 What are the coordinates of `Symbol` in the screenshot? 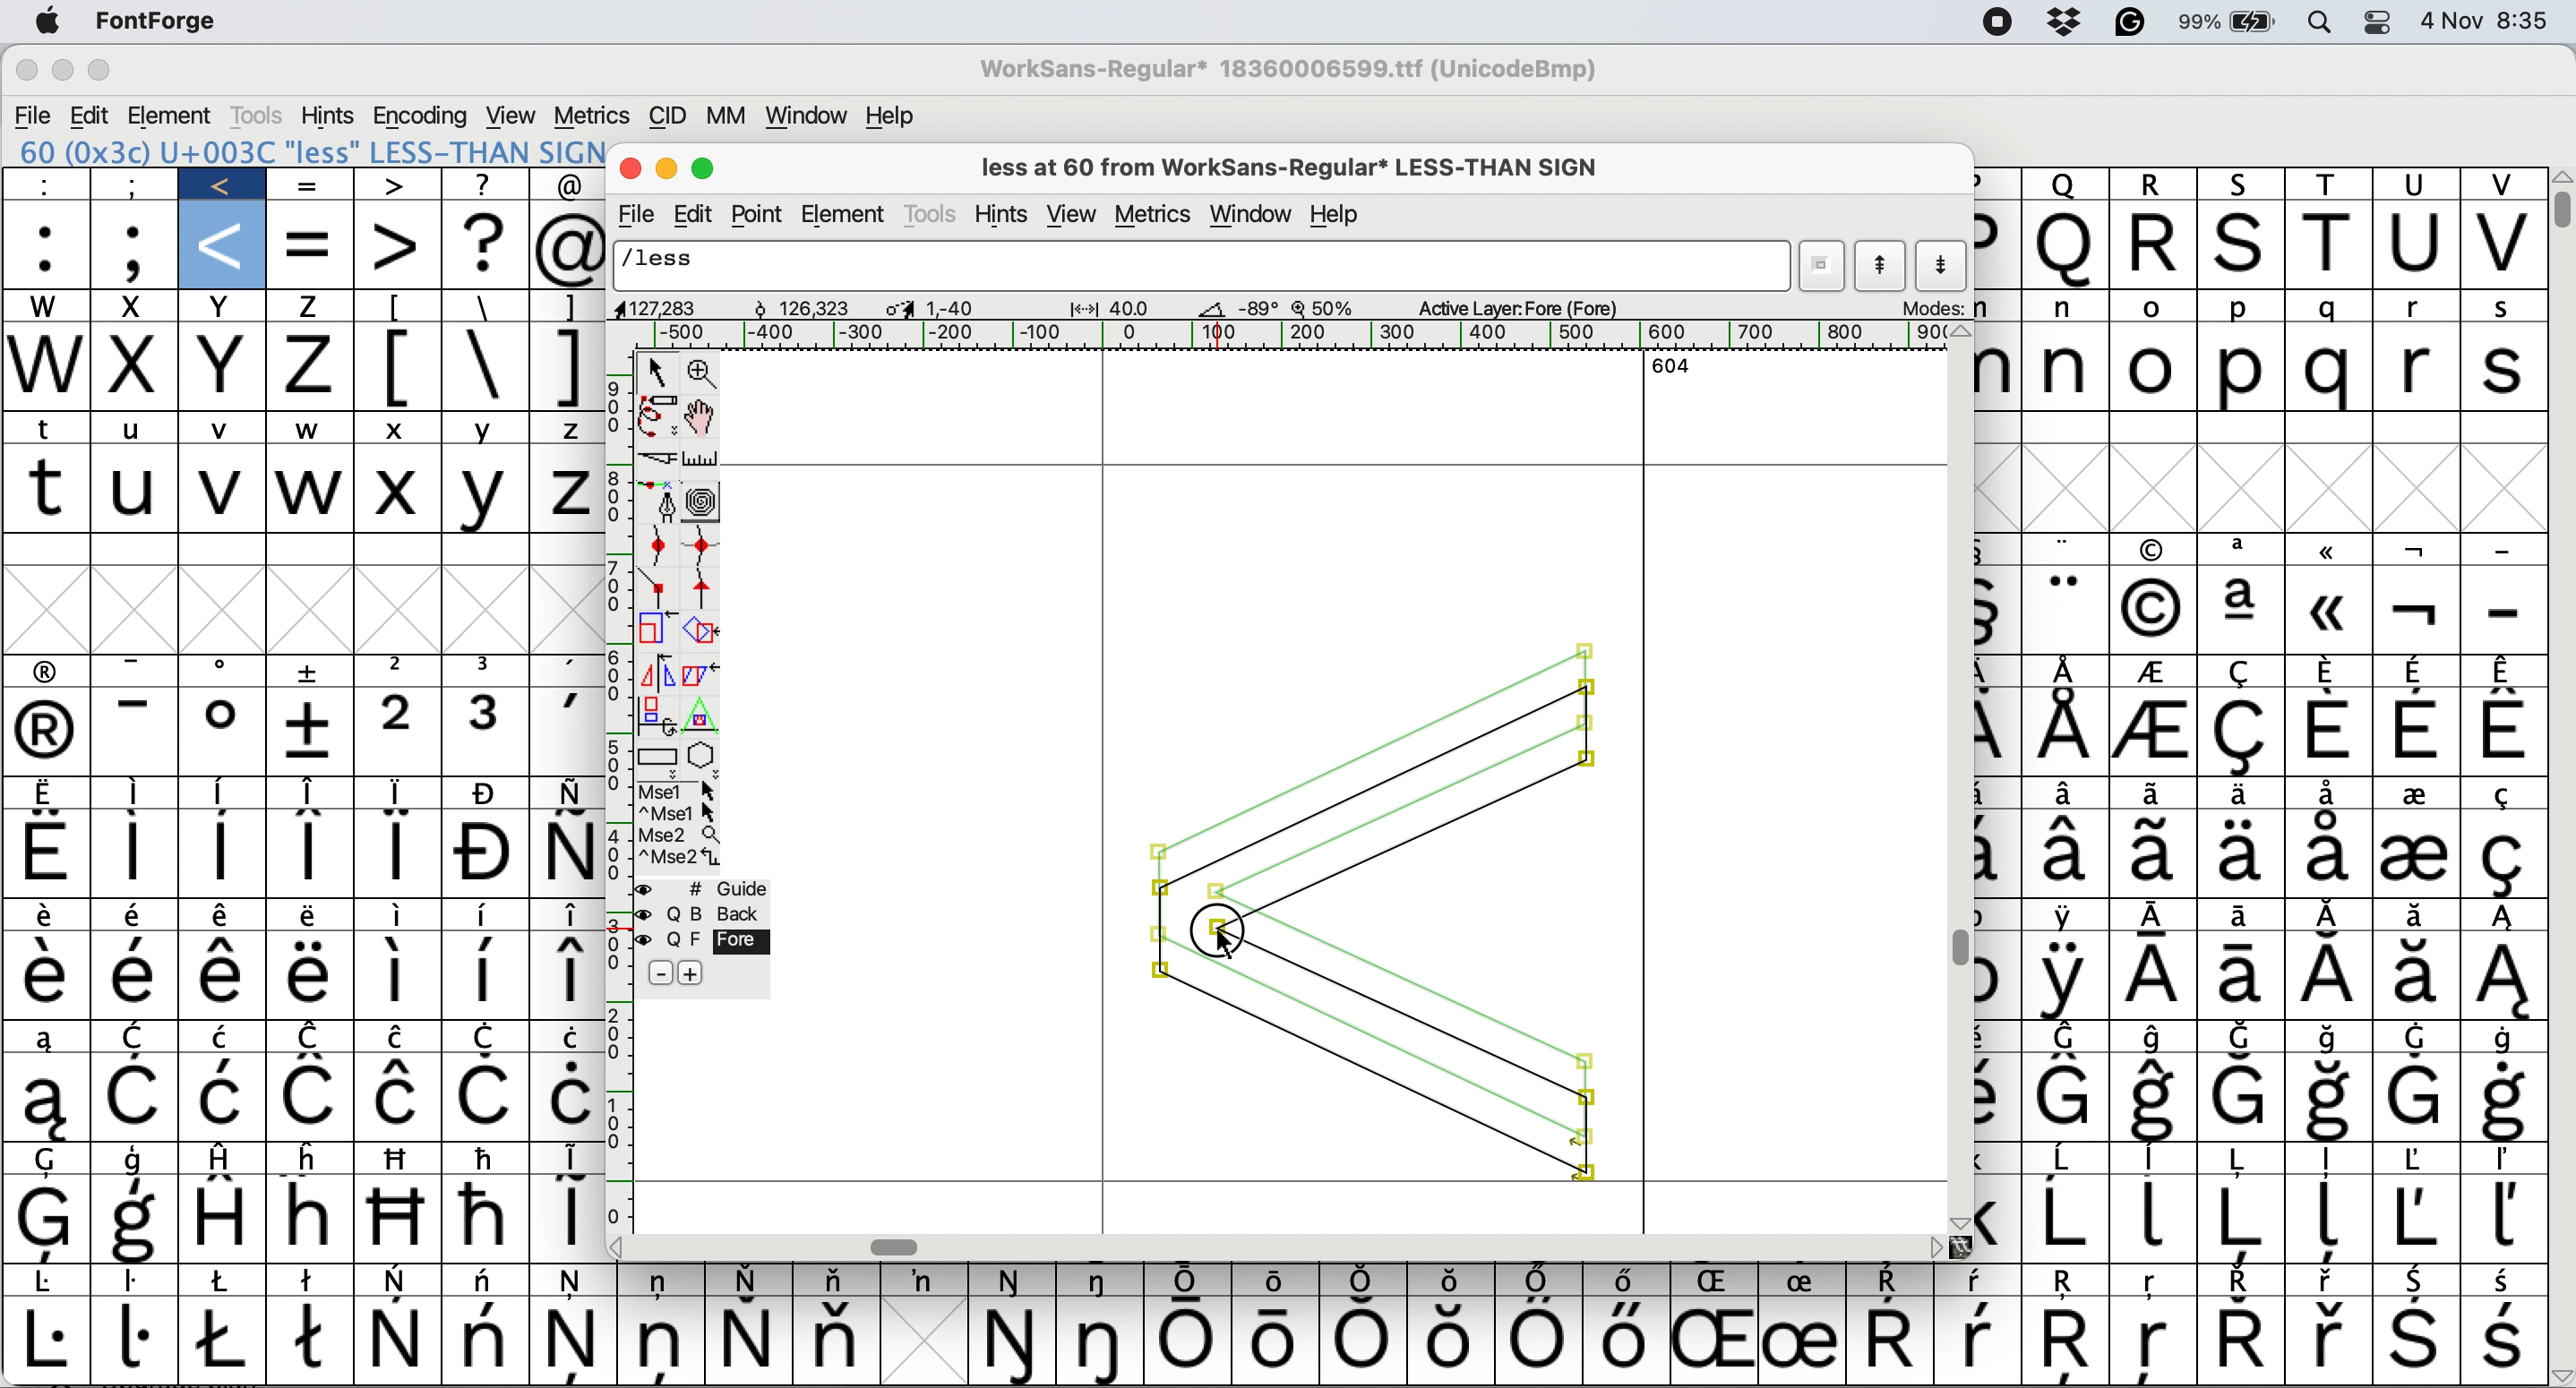 It's located at (1195, 1279).